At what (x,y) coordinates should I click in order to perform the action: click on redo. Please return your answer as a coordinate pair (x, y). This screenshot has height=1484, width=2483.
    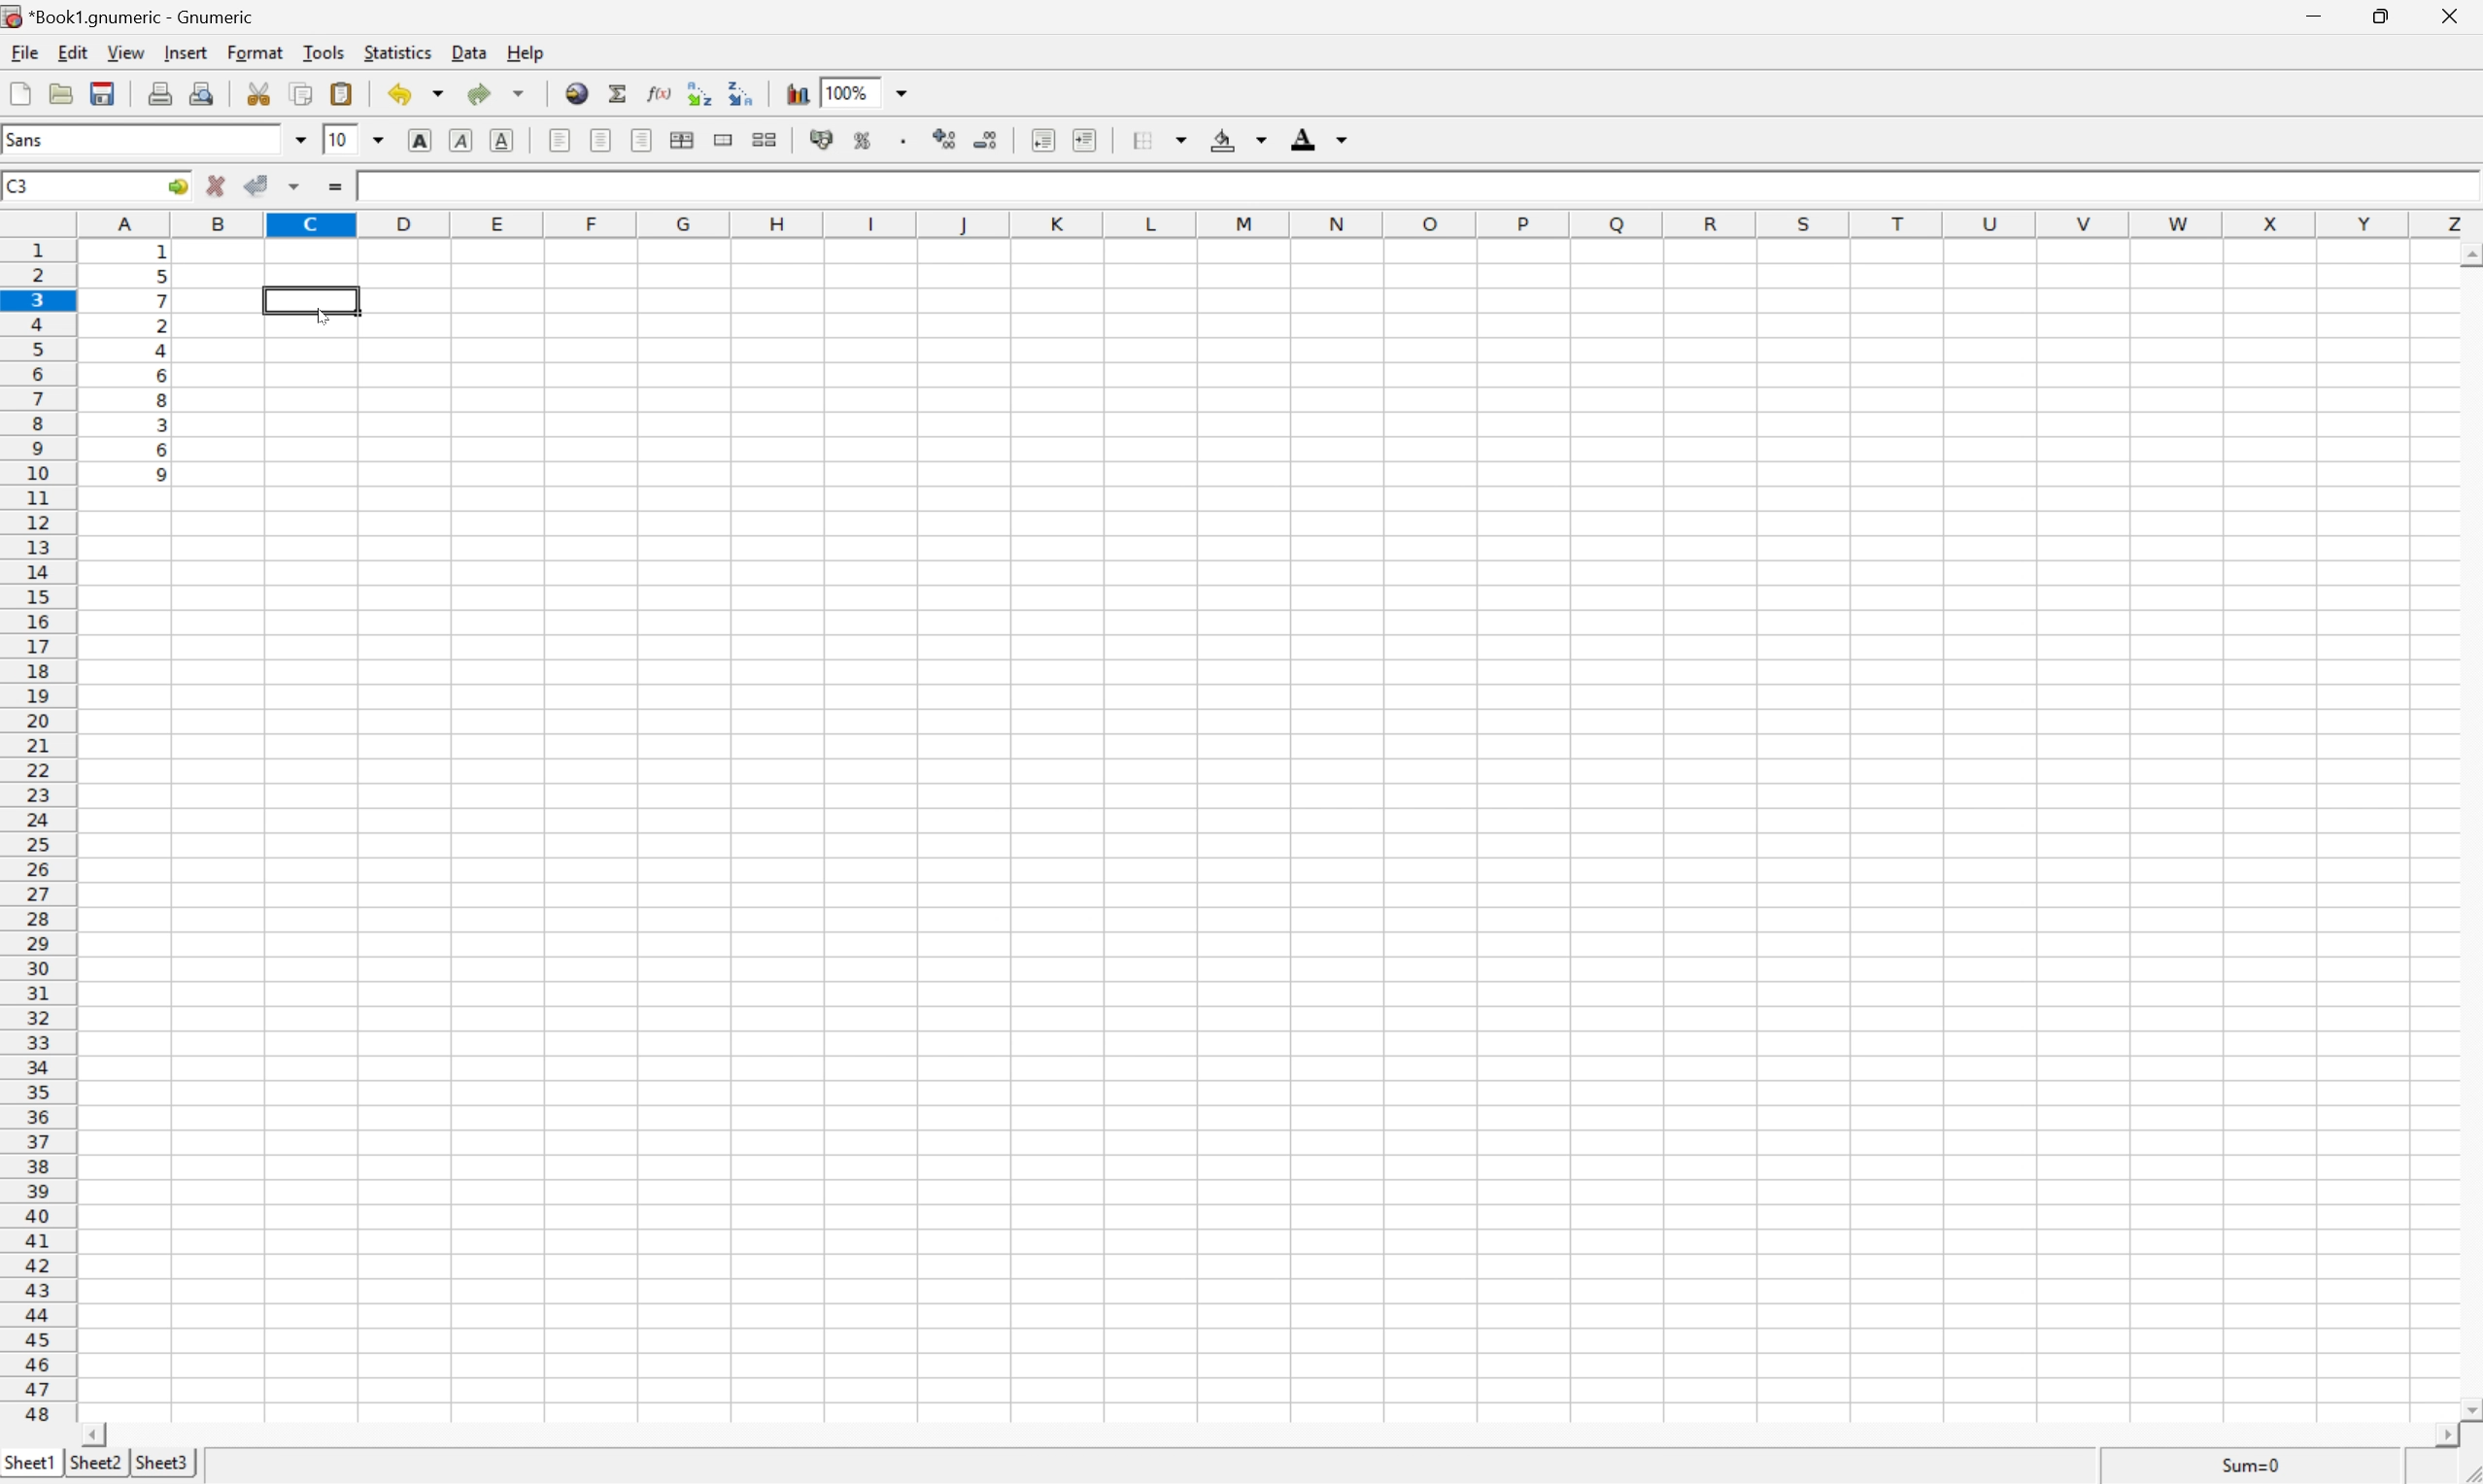
    Looking at the image, I should click on (498, 96).